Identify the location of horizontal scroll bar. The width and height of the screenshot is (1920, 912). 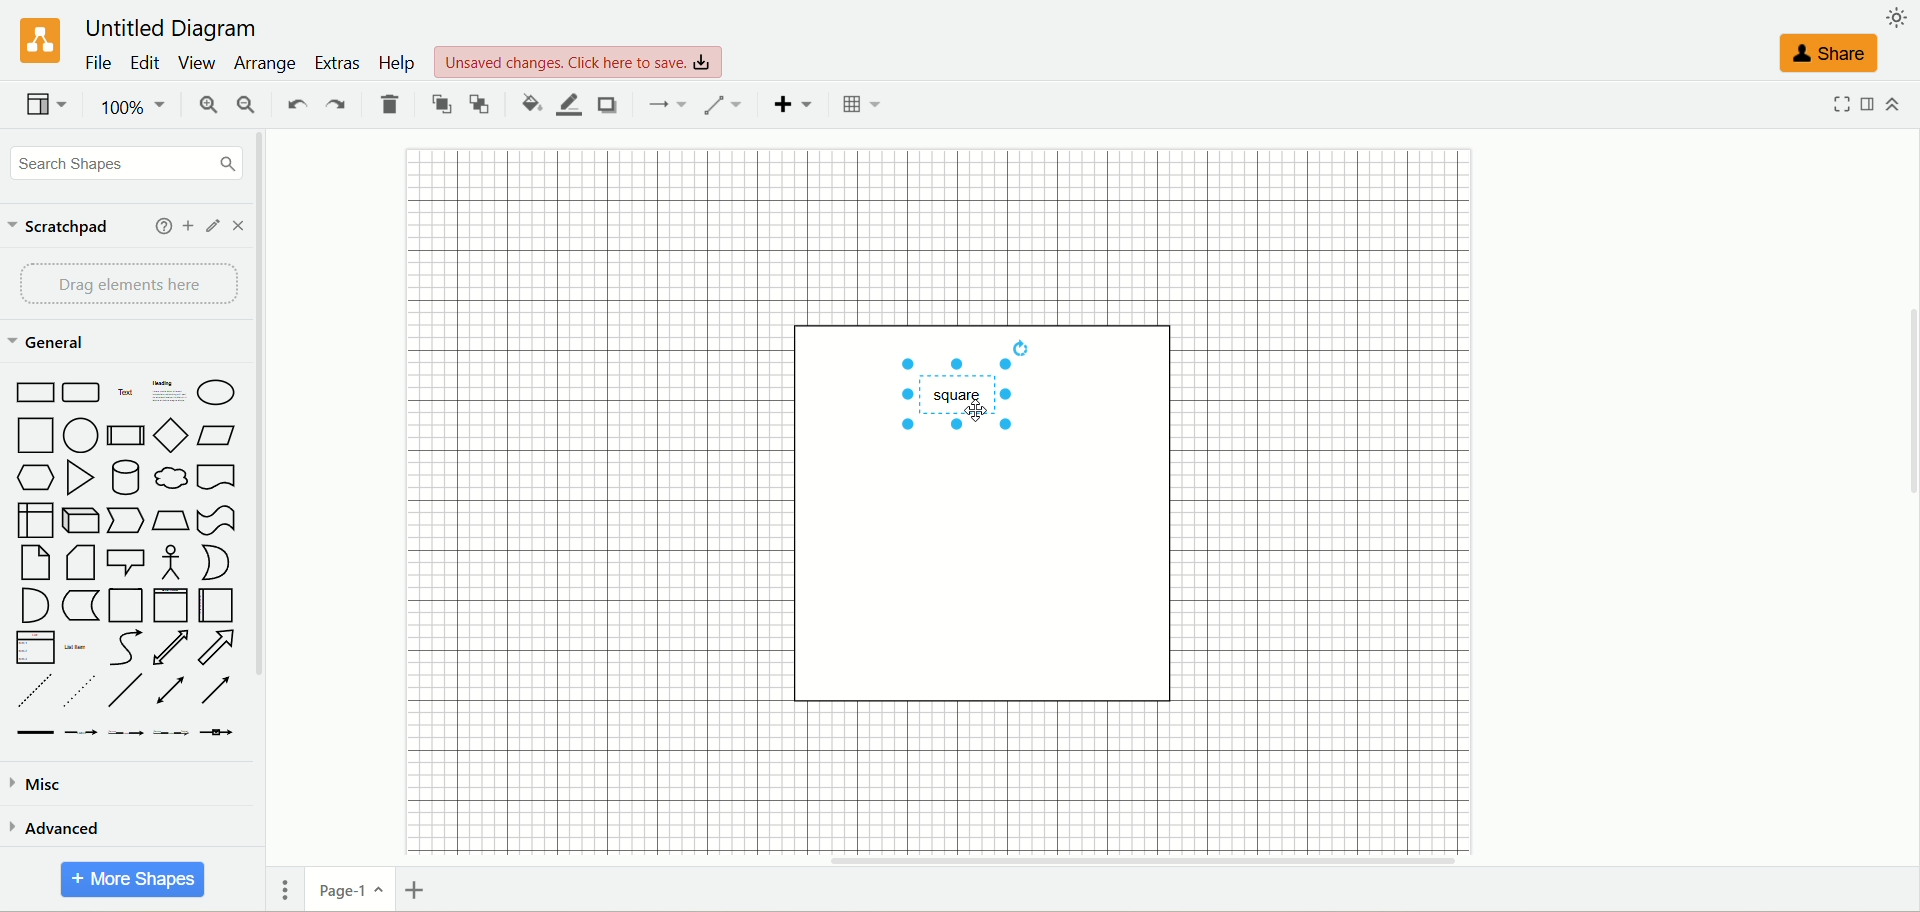
(1095, 859).